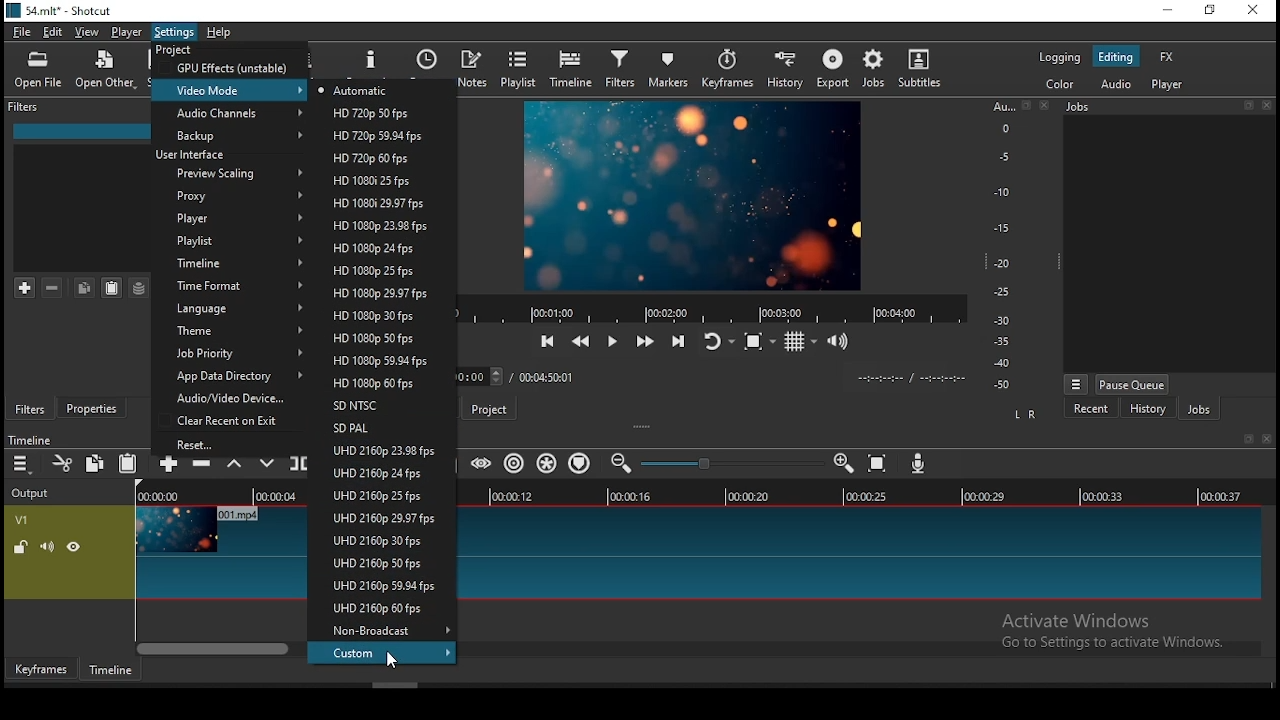 This screenshot has height=720, width=1280. I want to click on ripple all tracks, so click(546, 462).